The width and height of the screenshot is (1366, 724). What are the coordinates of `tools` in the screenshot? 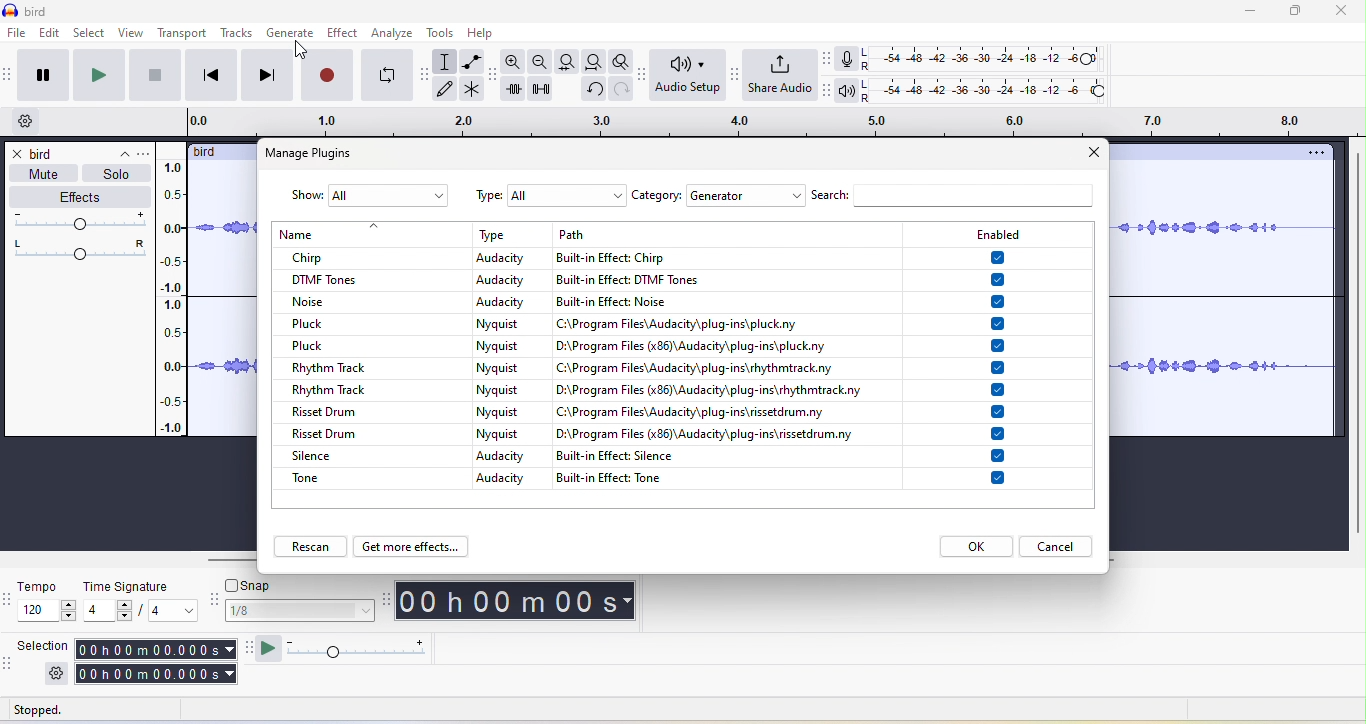 It's located at (445, 33).